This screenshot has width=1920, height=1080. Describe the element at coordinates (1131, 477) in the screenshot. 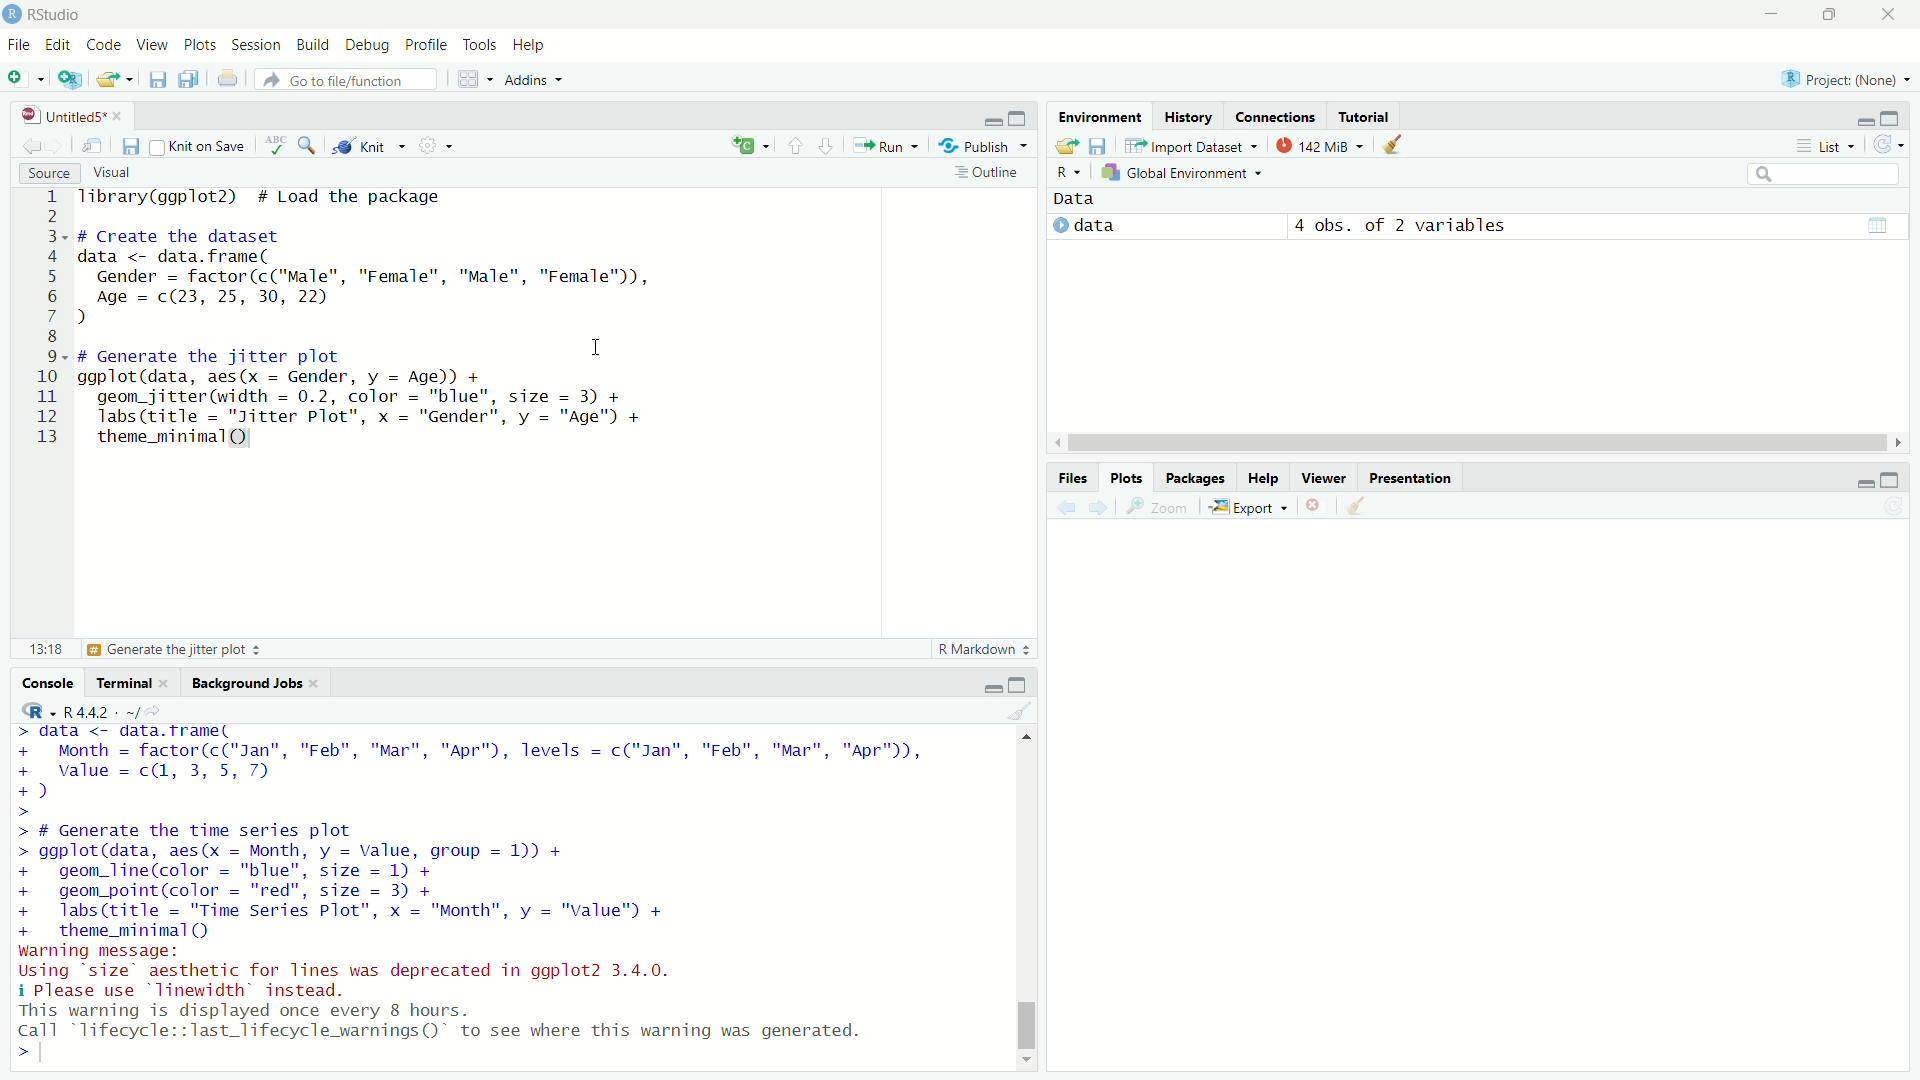

I see `plots` at that location.